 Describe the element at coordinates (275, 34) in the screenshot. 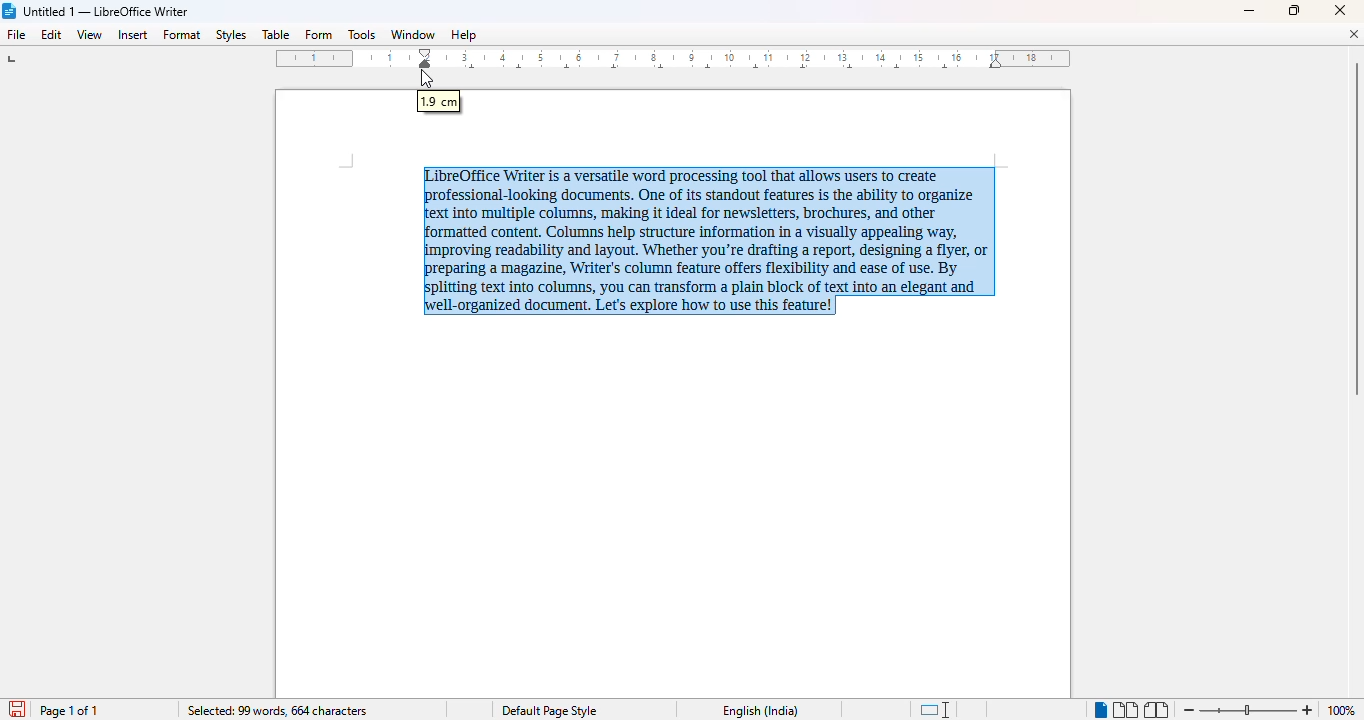

I see `table` at that location.